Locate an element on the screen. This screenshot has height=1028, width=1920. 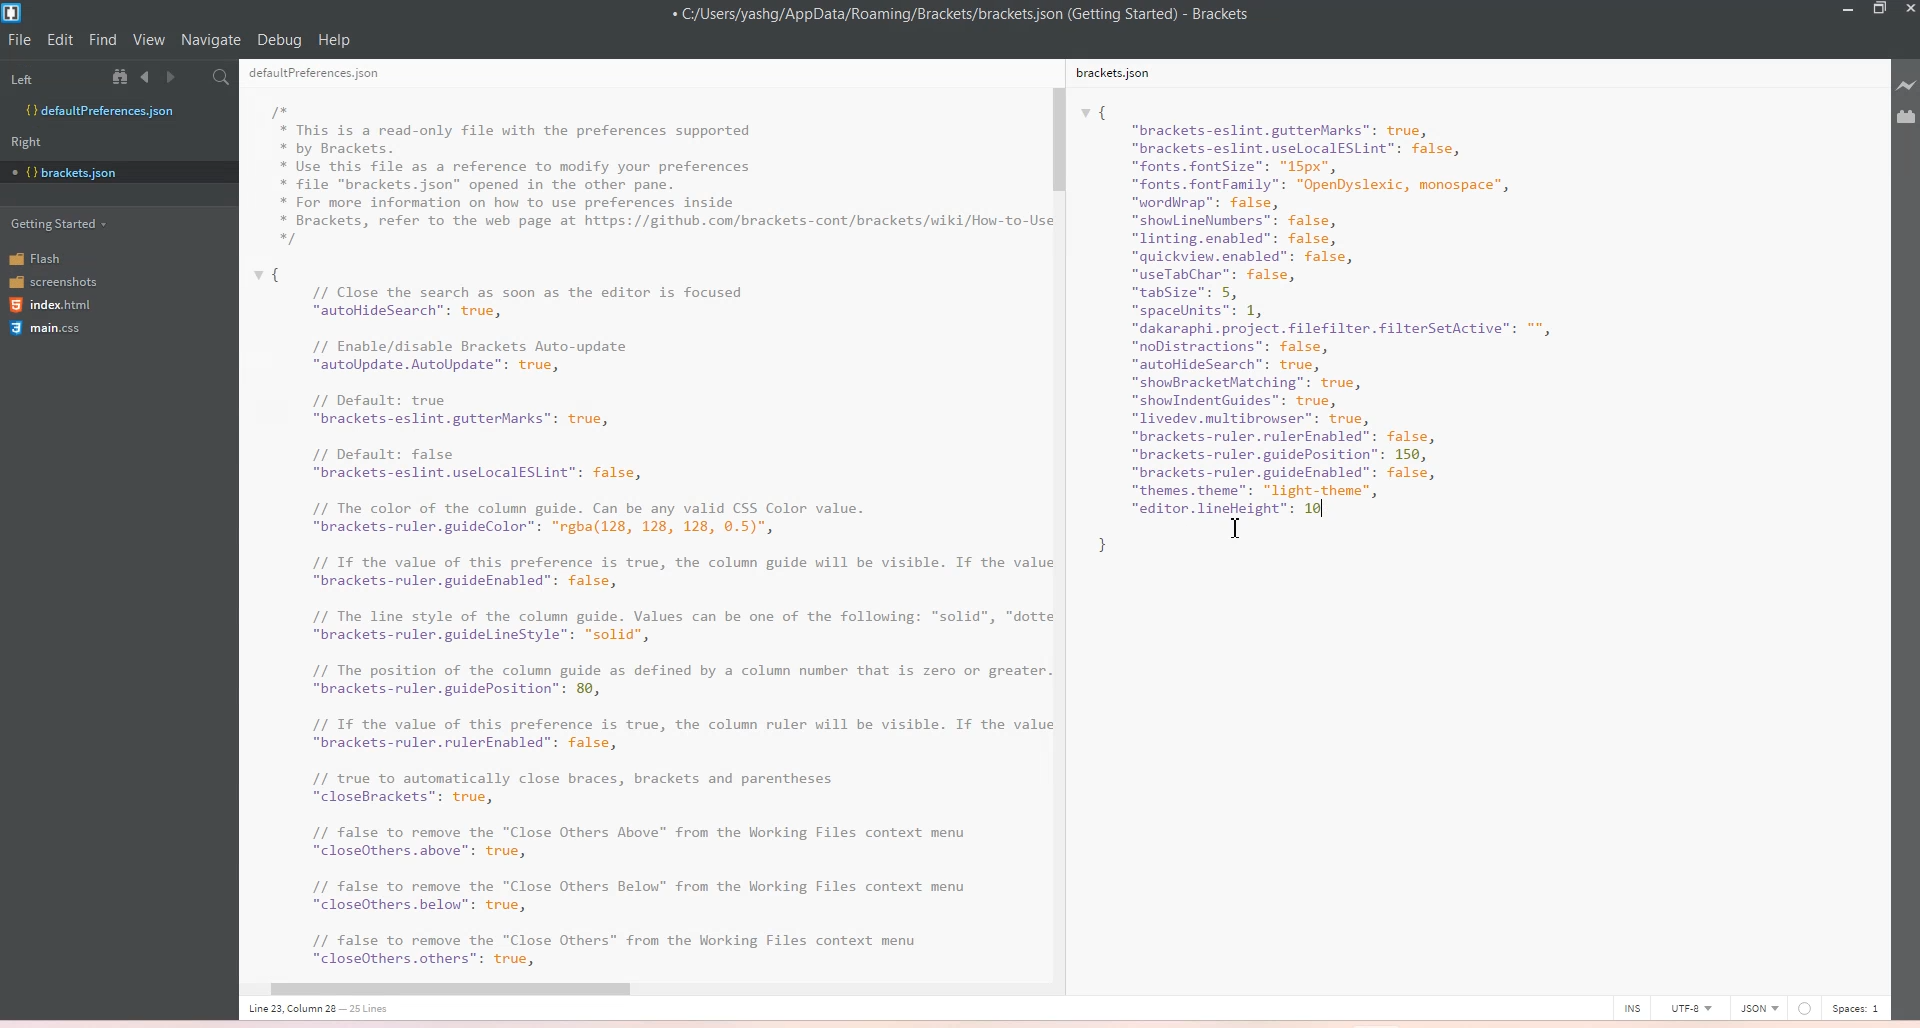
View is located at coordinates (149, 40).